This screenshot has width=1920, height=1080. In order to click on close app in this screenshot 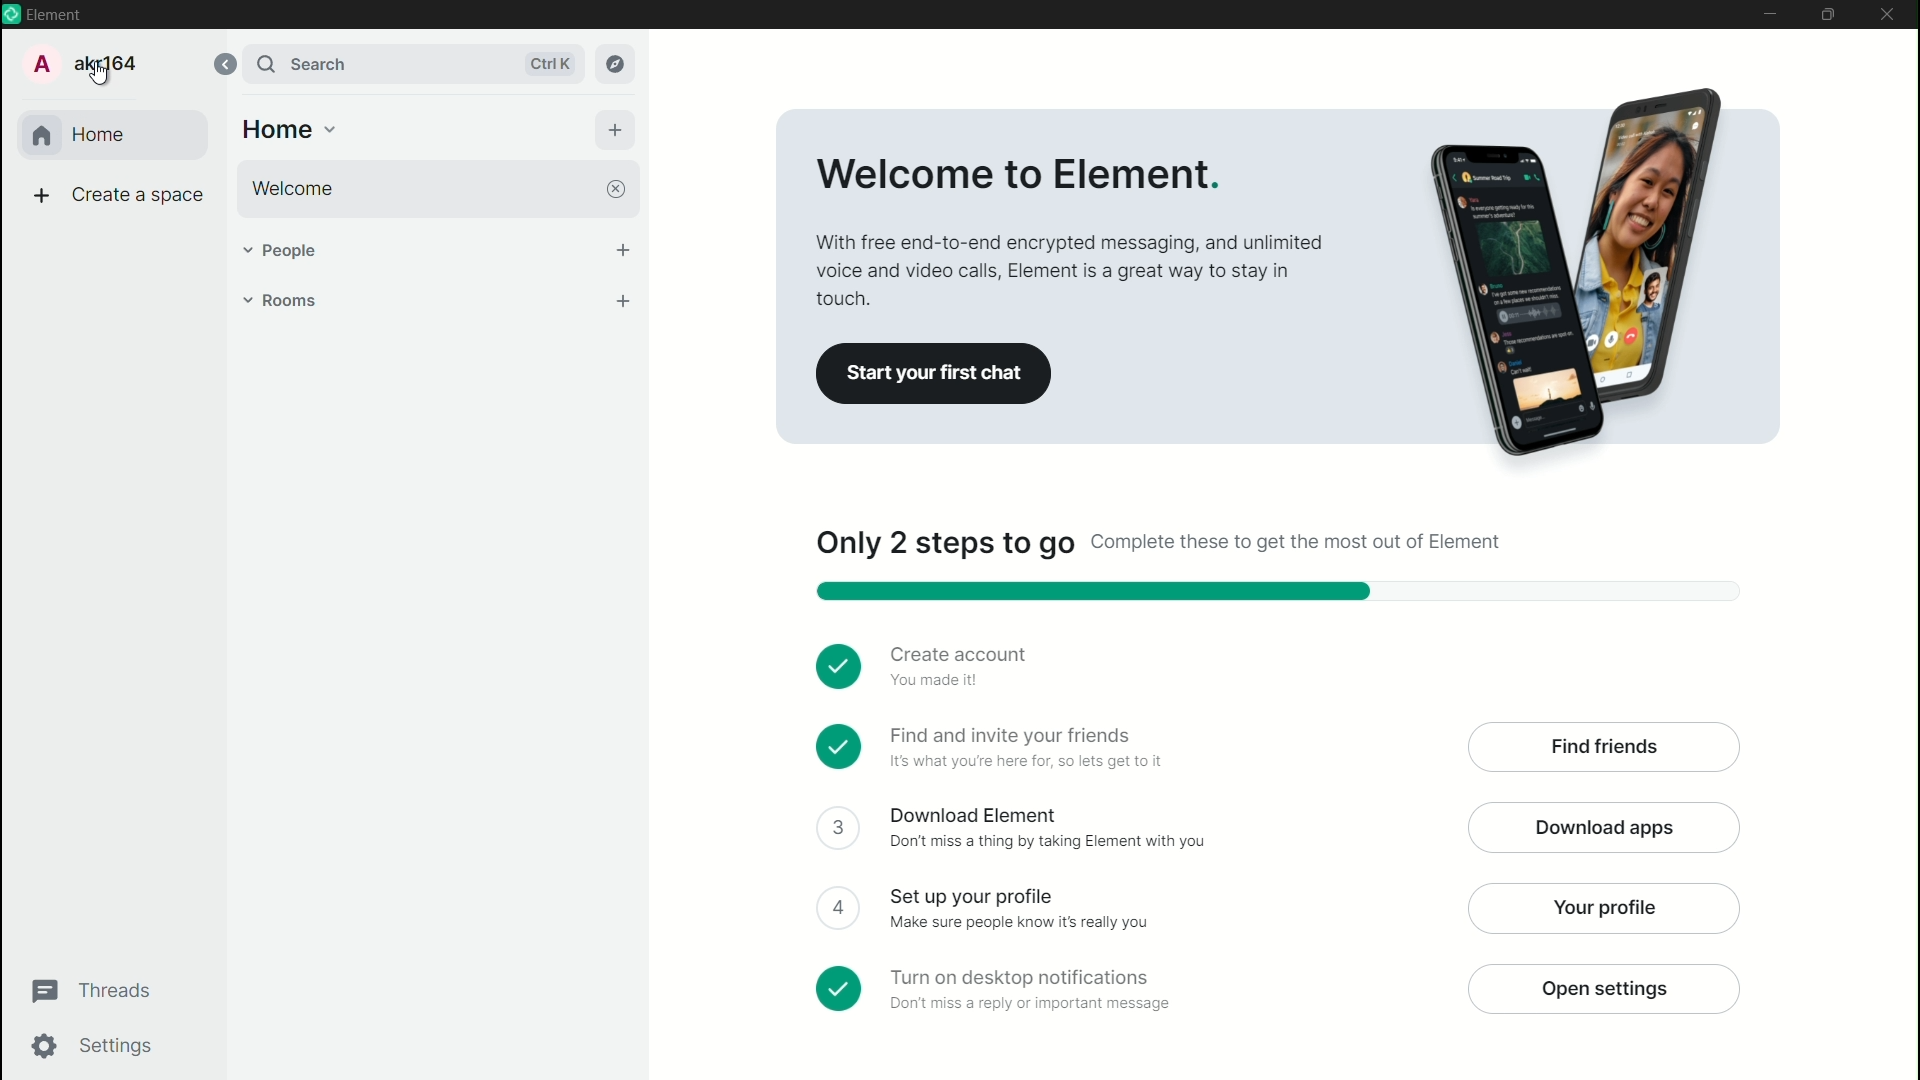, I will do `click(1885, 15)`.